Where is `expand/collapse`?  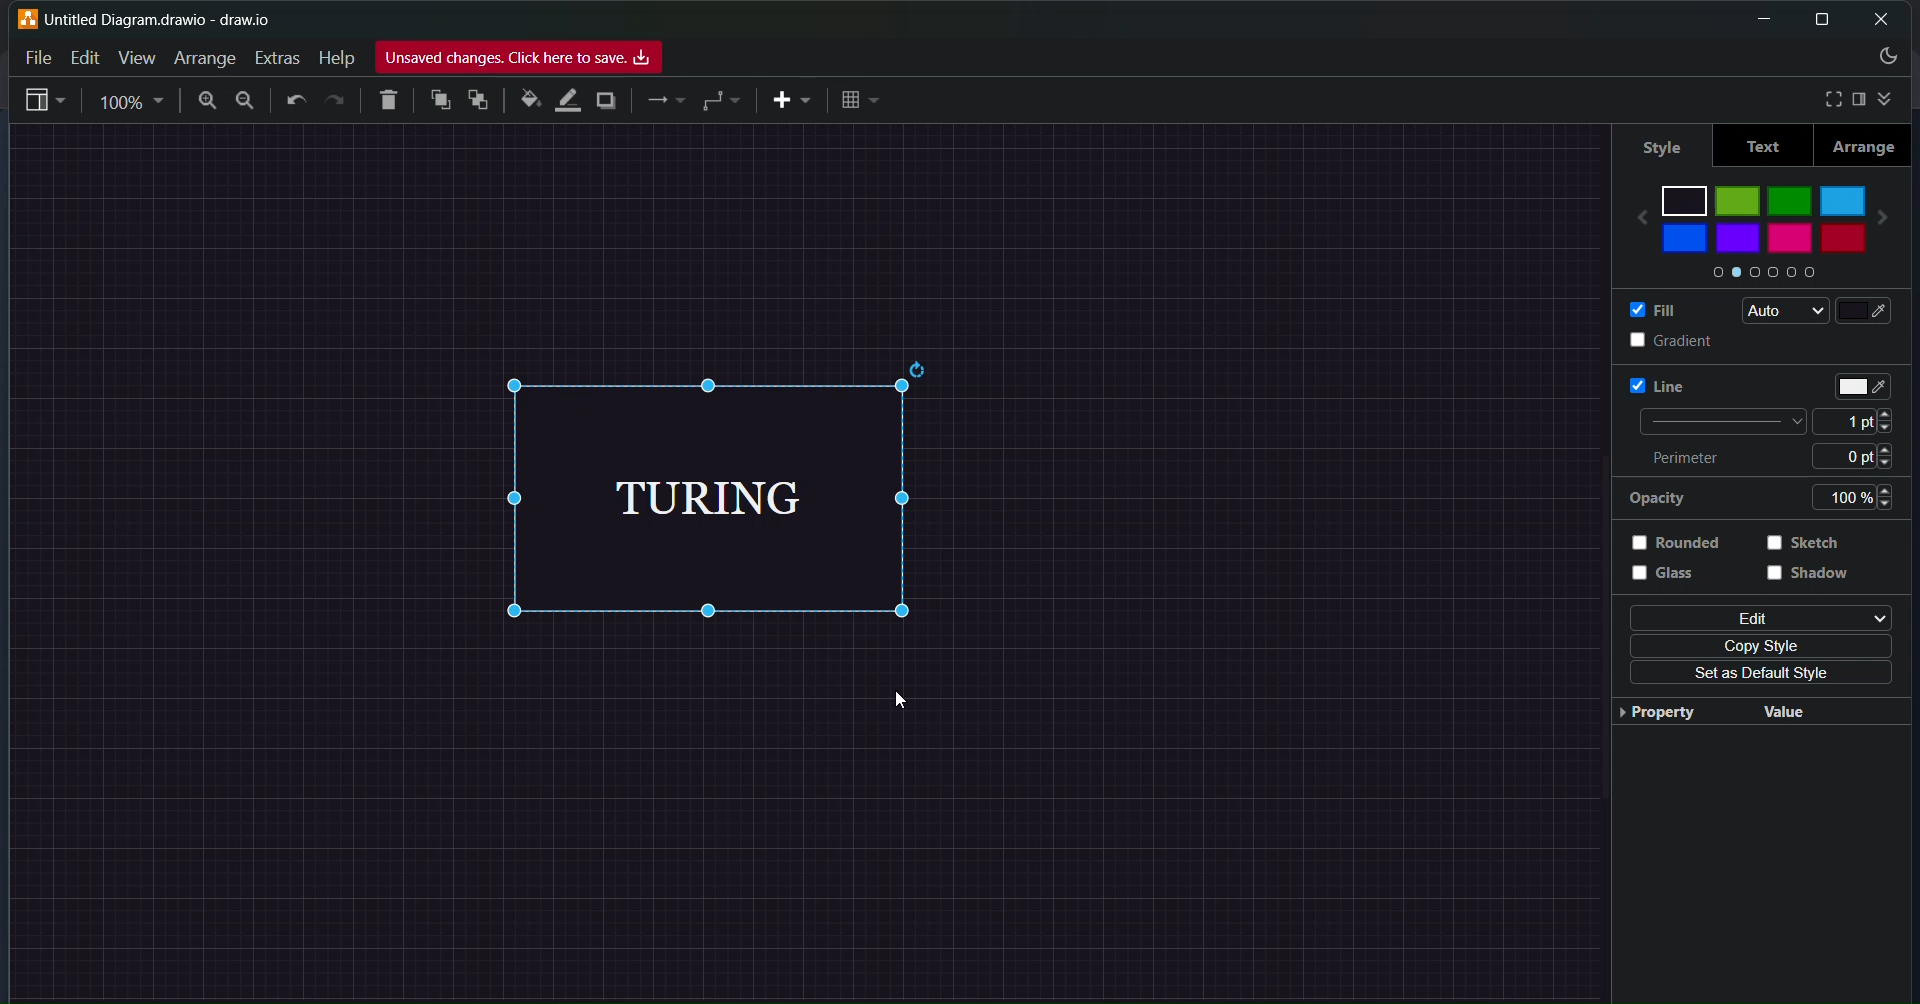 expand/collapse is located at coordinates (1890, 96).